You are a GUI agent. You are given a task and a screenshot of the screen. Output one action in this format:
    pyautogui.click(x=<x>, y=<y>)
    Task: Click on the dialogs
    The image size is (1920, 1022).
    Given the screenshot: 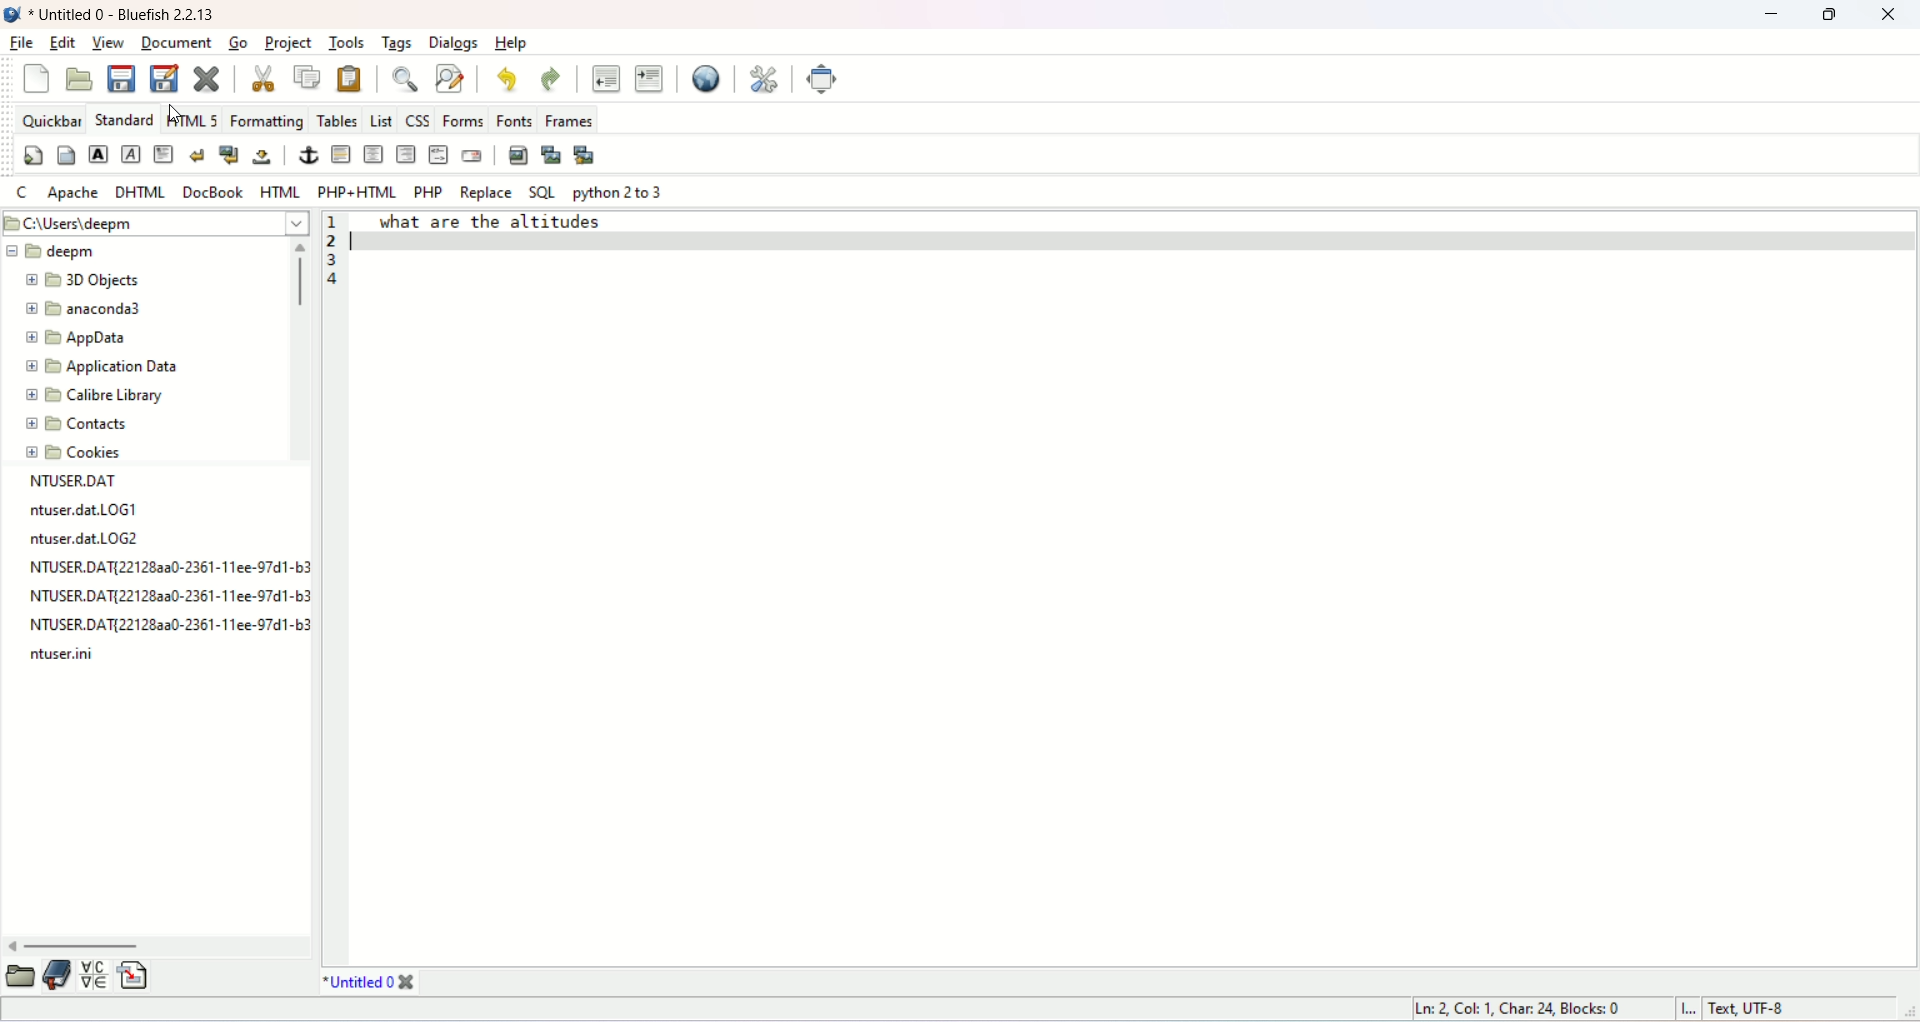 What is the action you would take?
    pyautogui.click(x=457, y=44)
    